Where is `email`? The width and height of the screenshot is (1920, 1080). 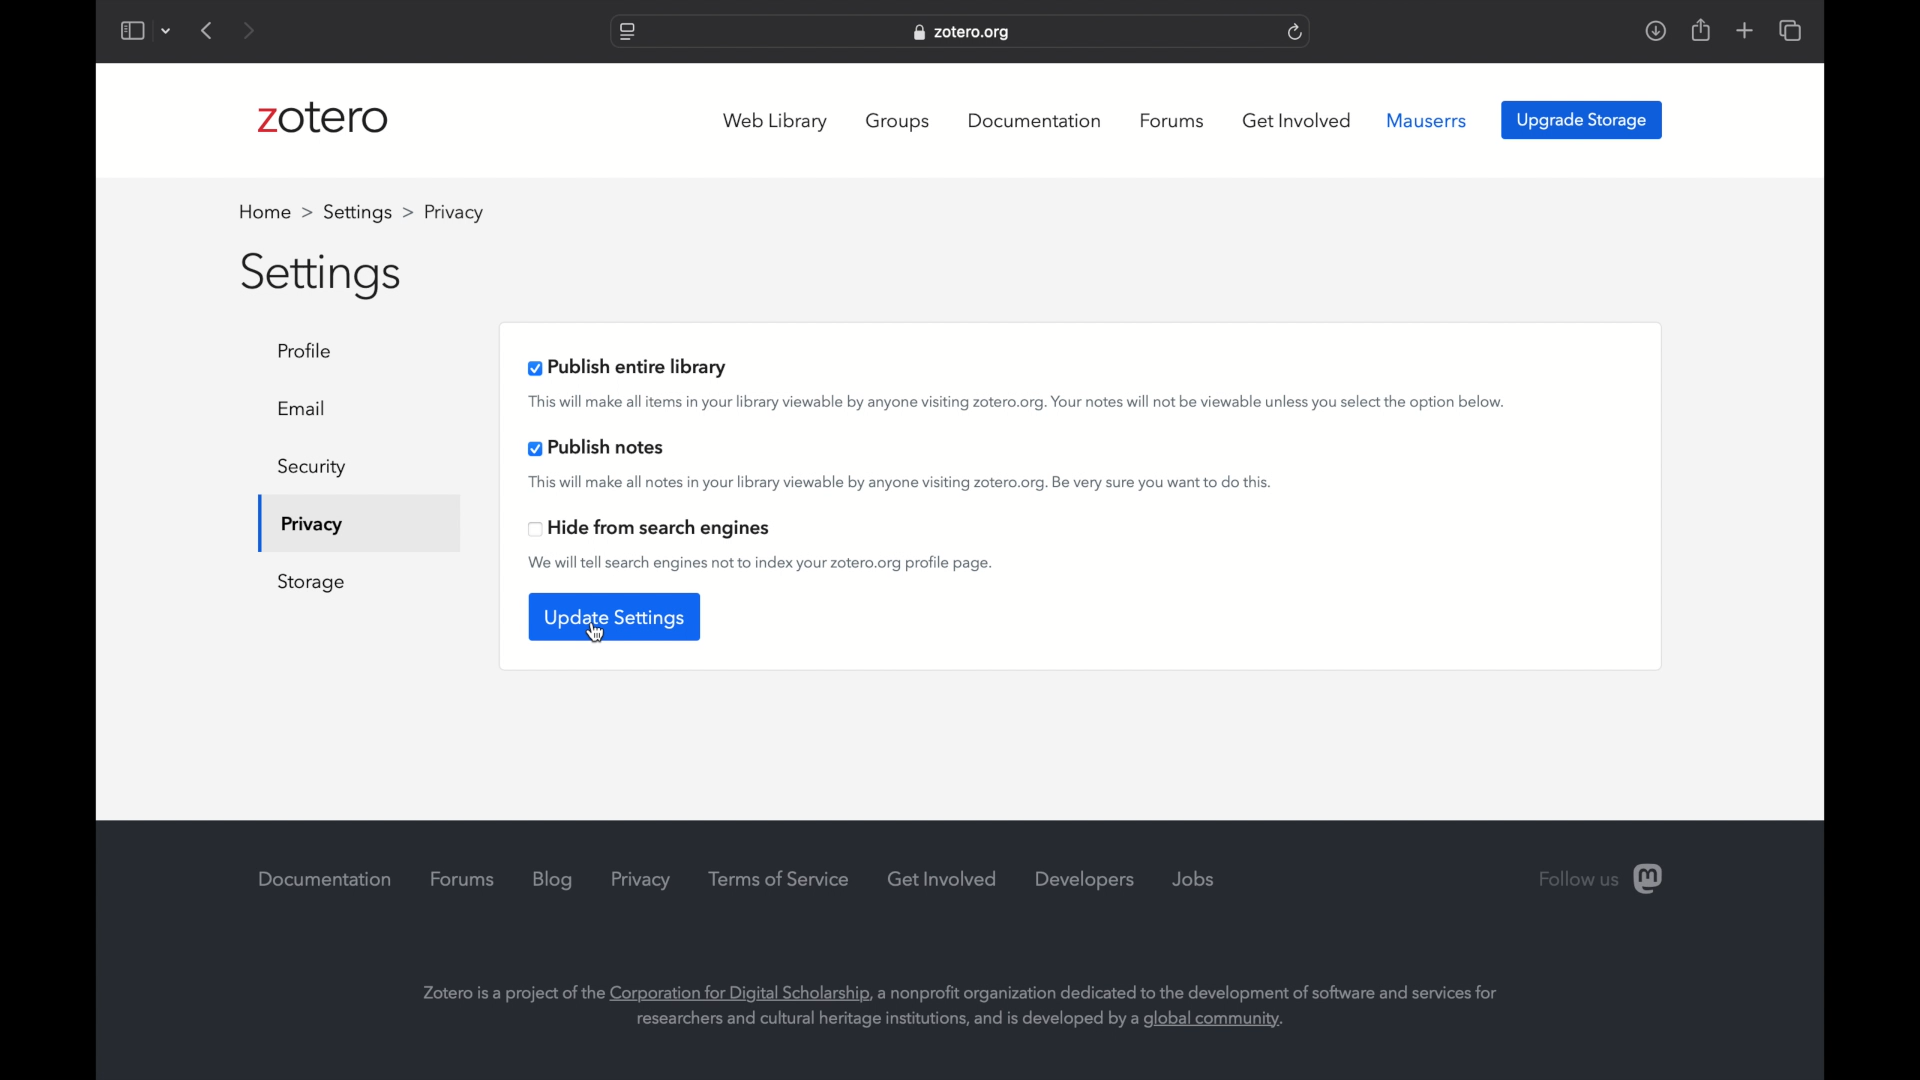
email is located at coordinates (304, 408).